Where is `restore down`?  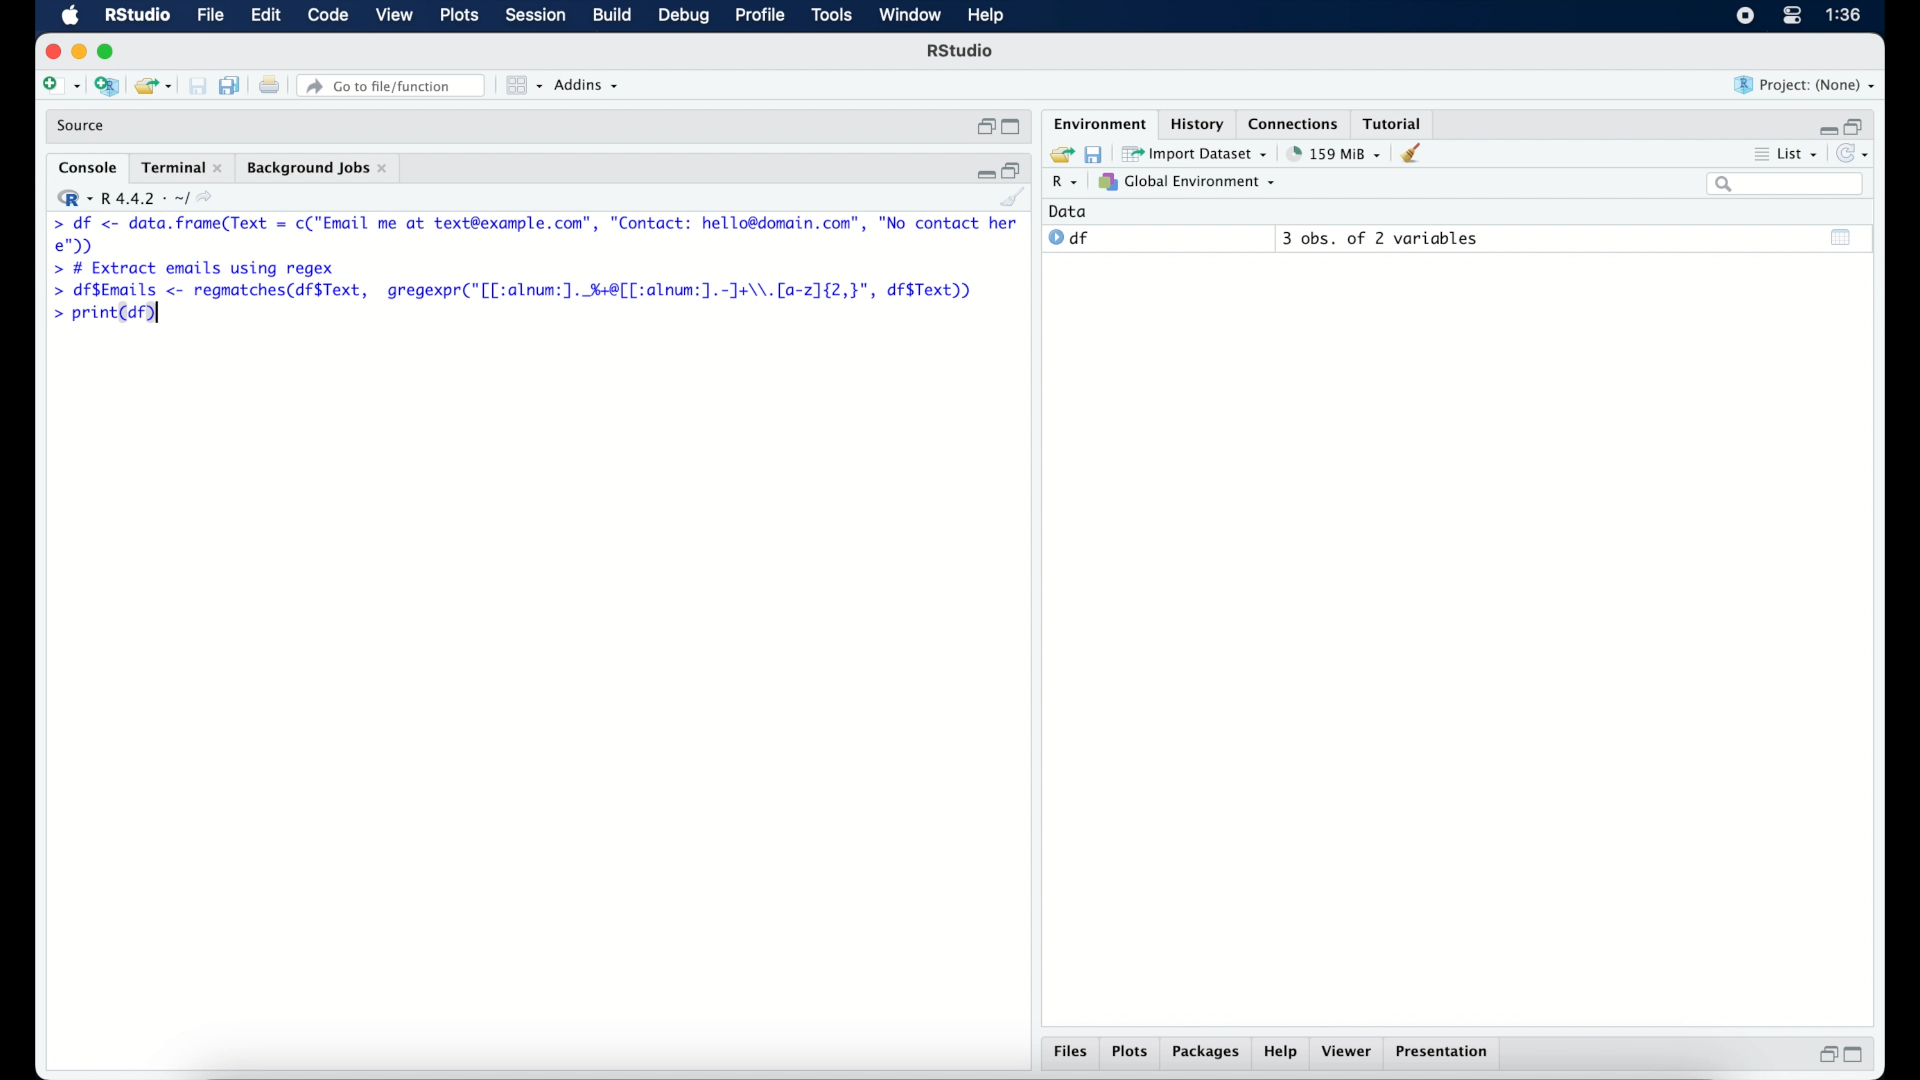
restore down is located at coordinates (1015, 170).